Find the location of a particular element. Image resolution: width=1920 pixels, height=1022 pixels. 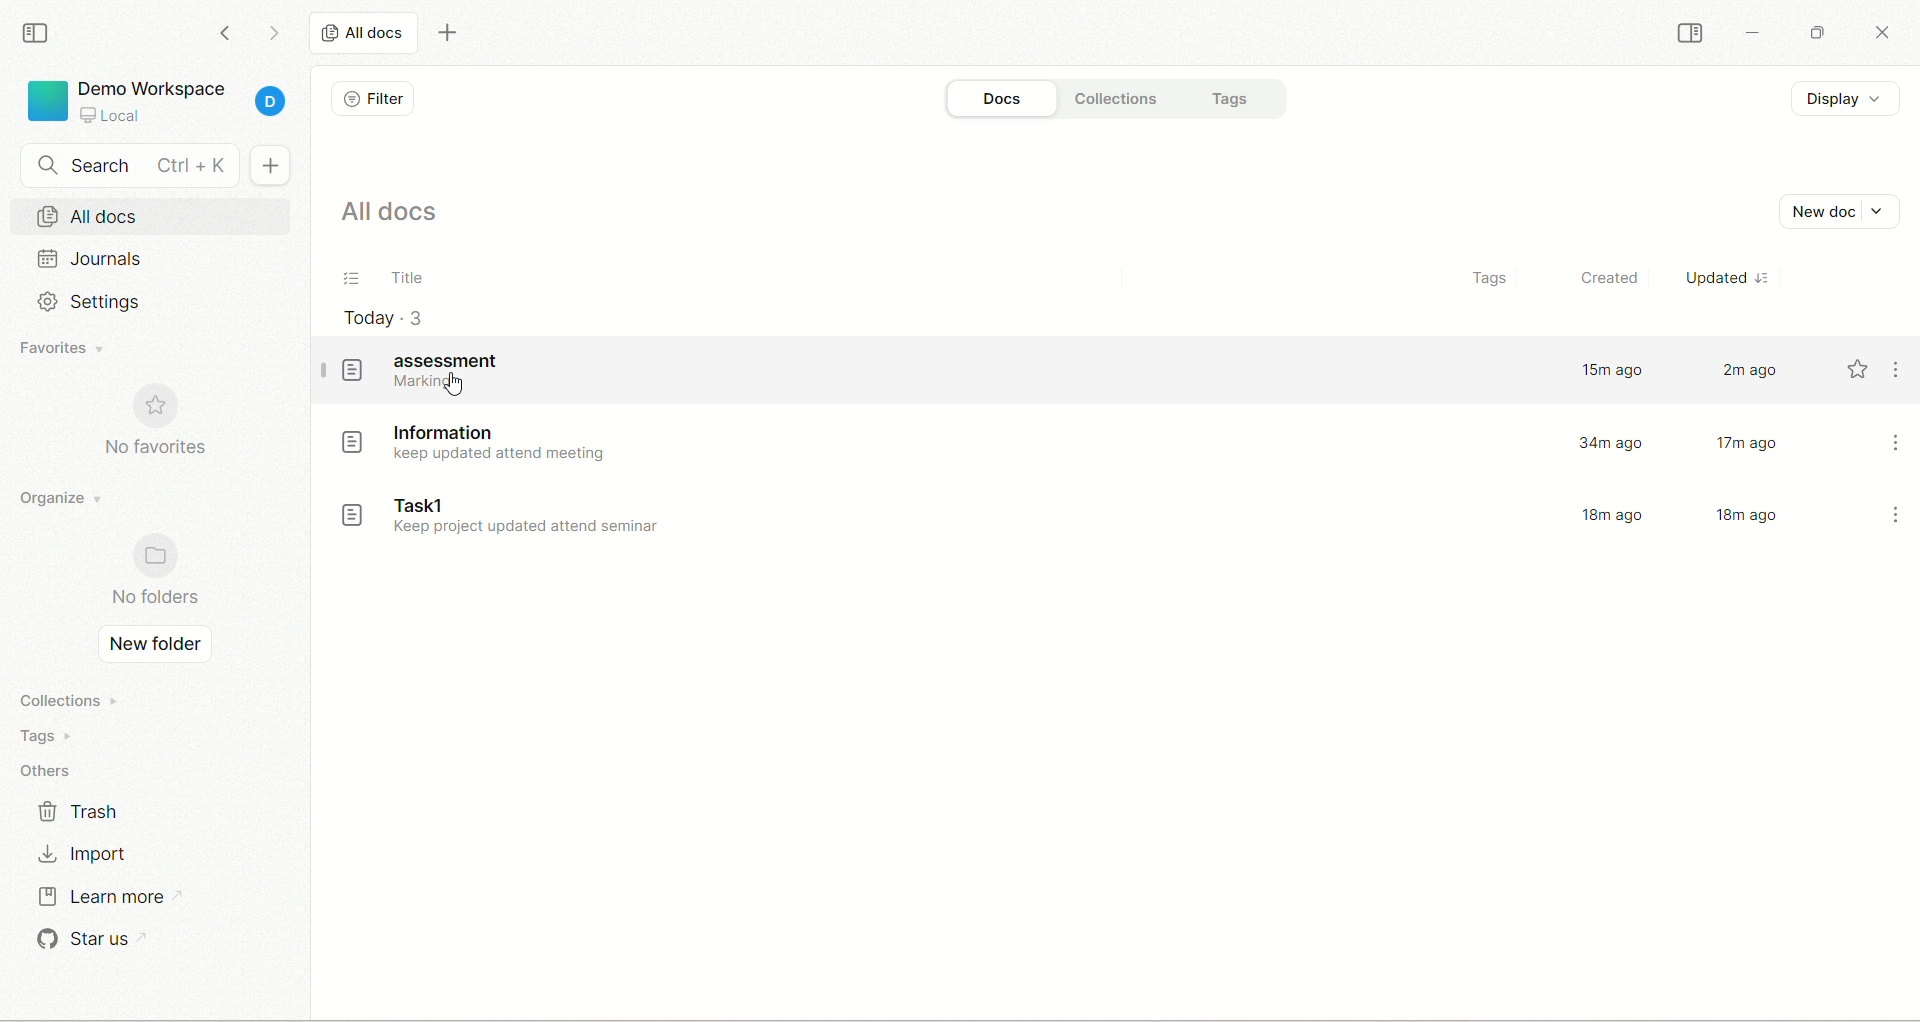

trash is located at coordinates (82, 812).